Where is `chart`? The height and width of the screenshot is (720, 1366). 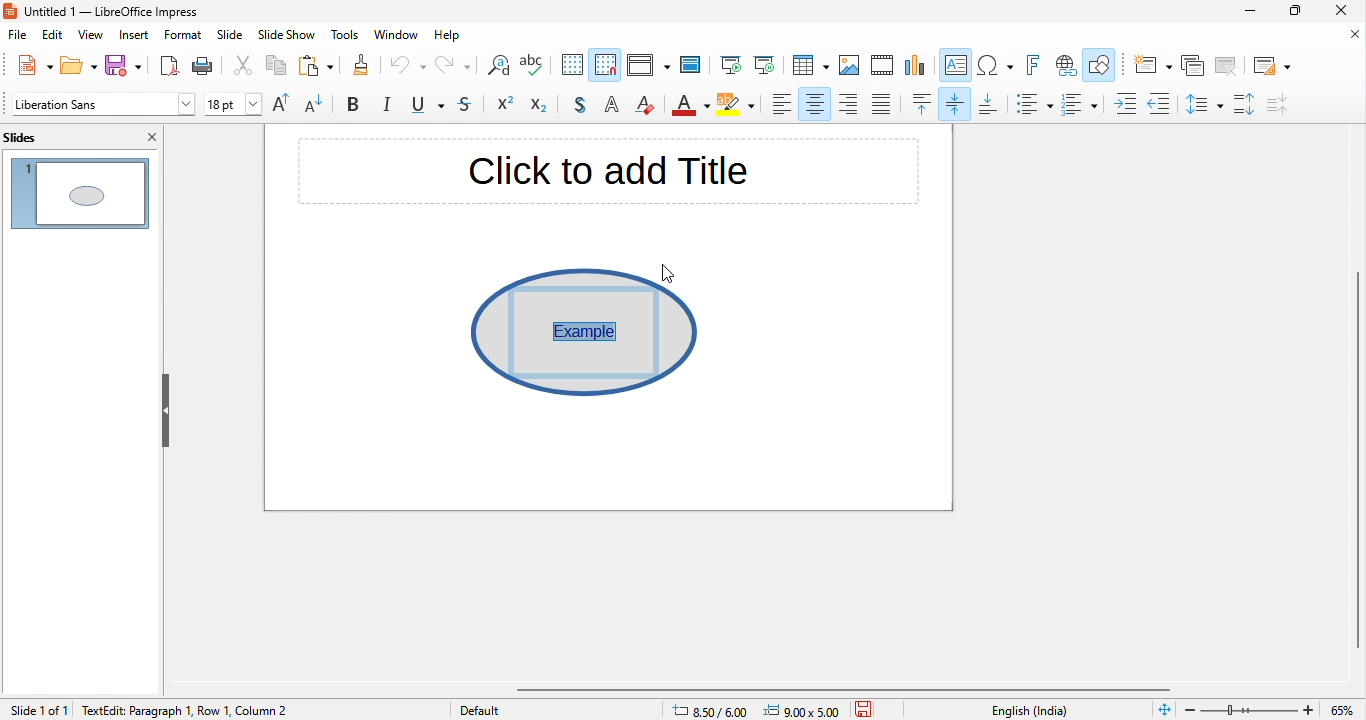 chart is located at coordinates (916, 67).